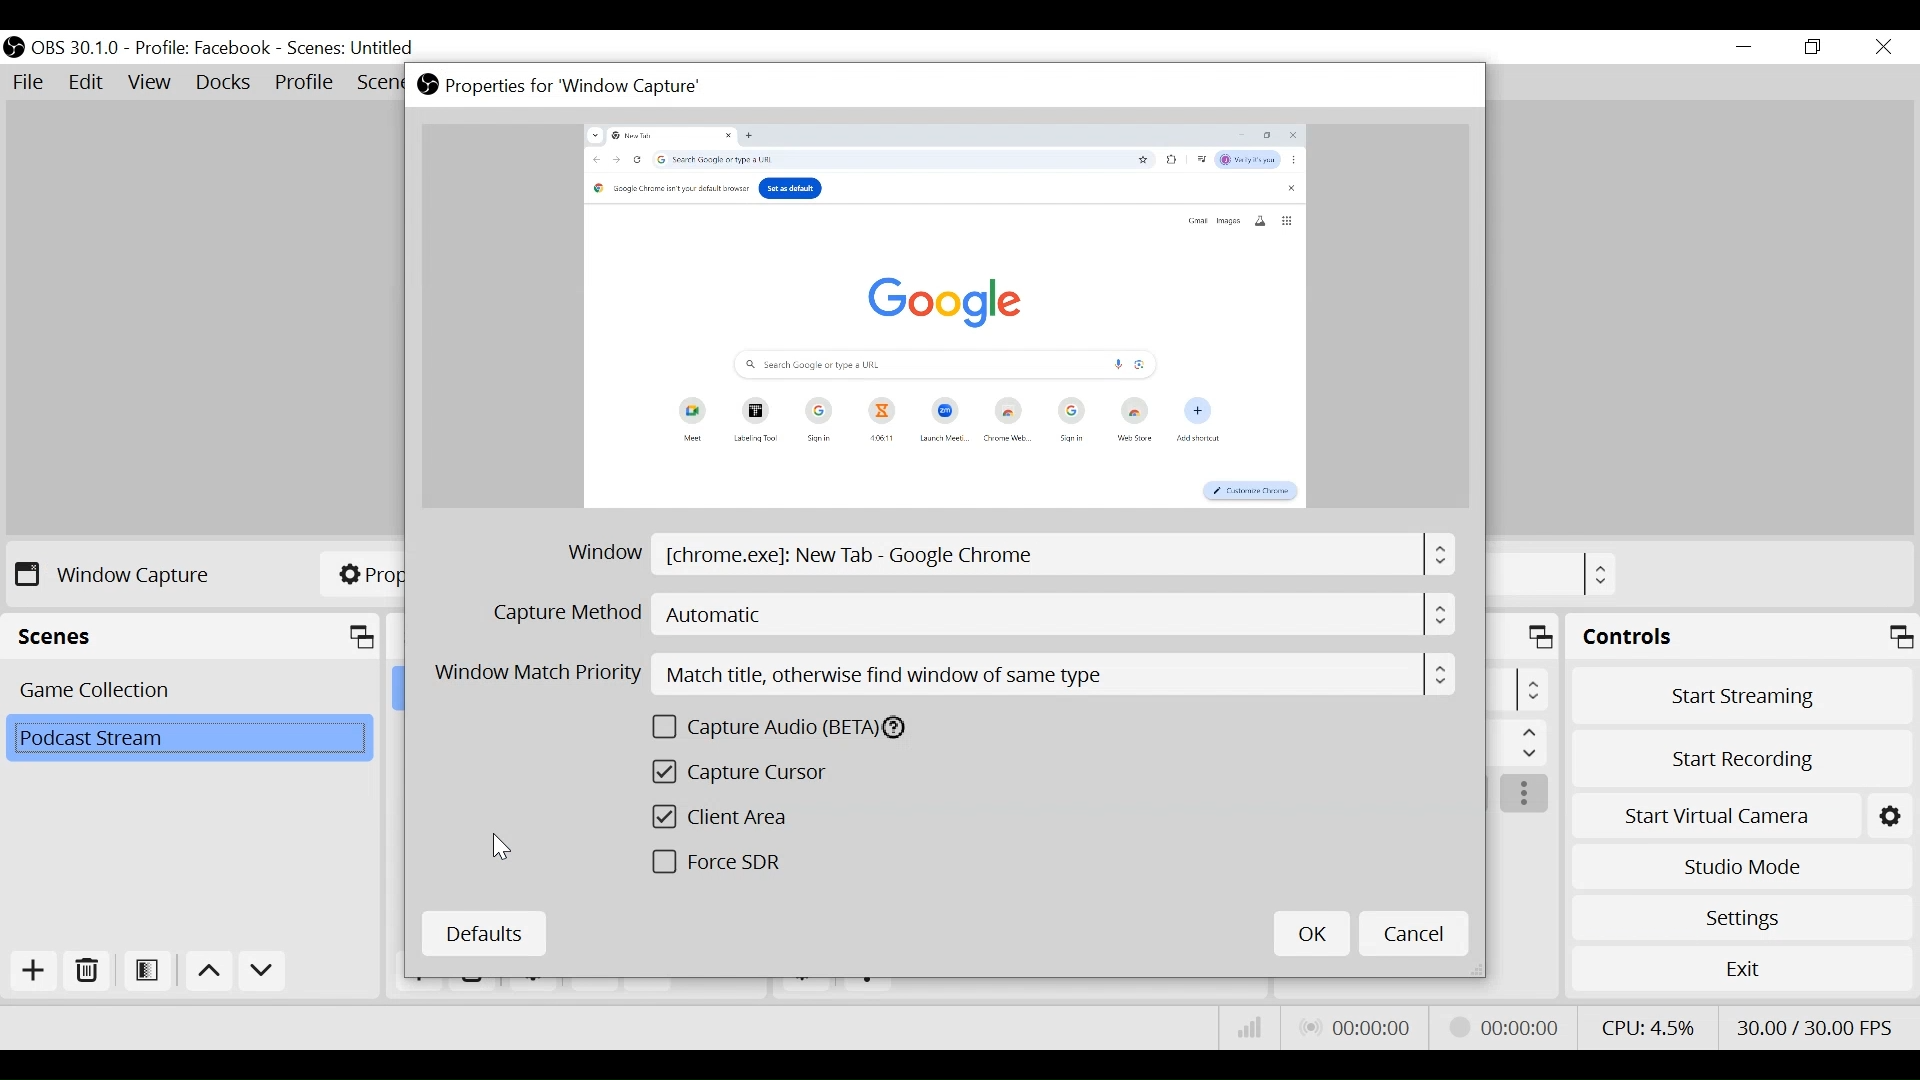  What do you see at coordinates (1525, 795) in the screenshot?
I see `More` at bounding box center [1525, 795].